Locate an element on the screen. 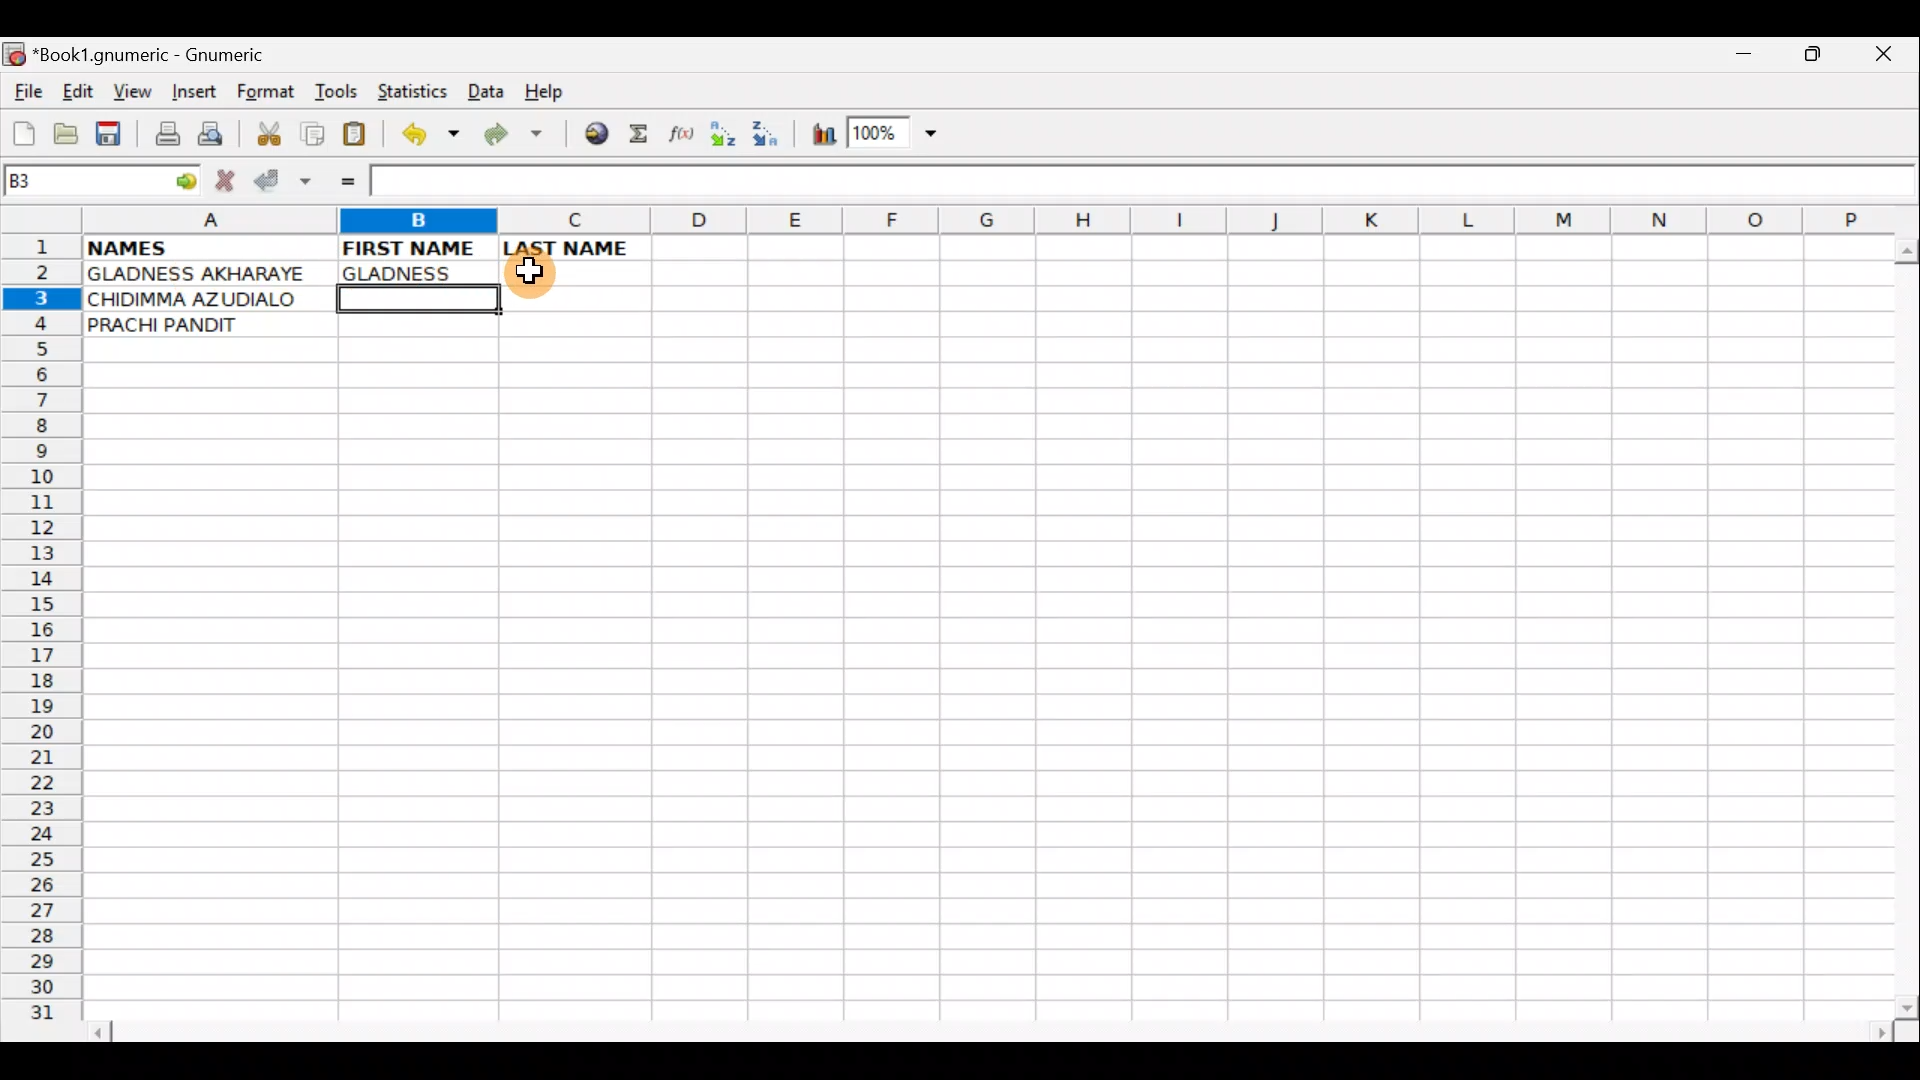 Image resolution: width=1920 pixels, height=1080 pixels. Statistics is located at coordinates (418, 90).